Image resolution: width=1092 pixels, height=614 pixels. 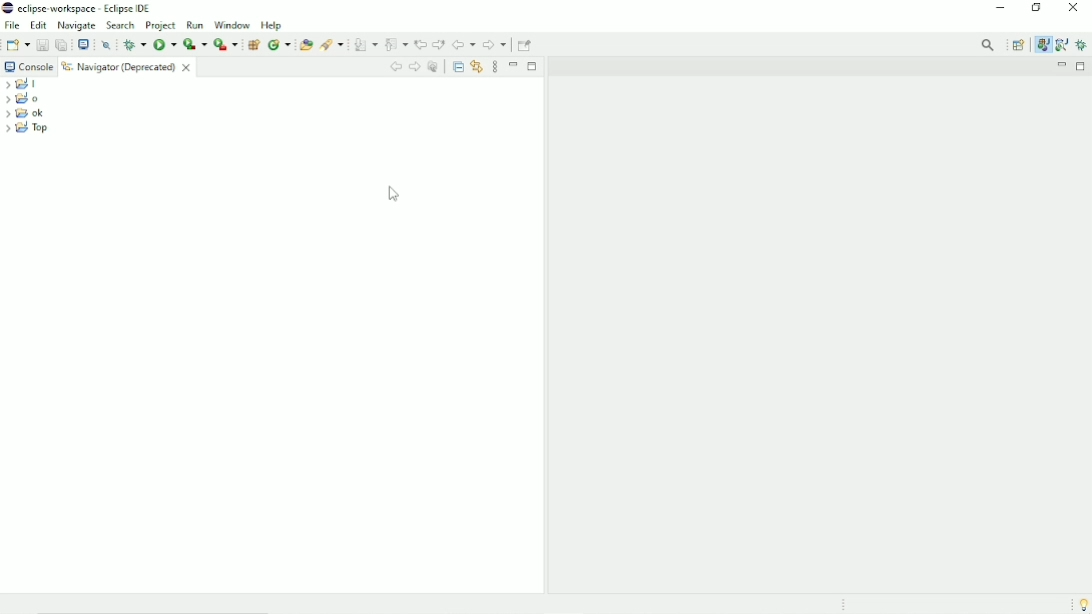 I want to click on Console, so click(x=28, y=66).